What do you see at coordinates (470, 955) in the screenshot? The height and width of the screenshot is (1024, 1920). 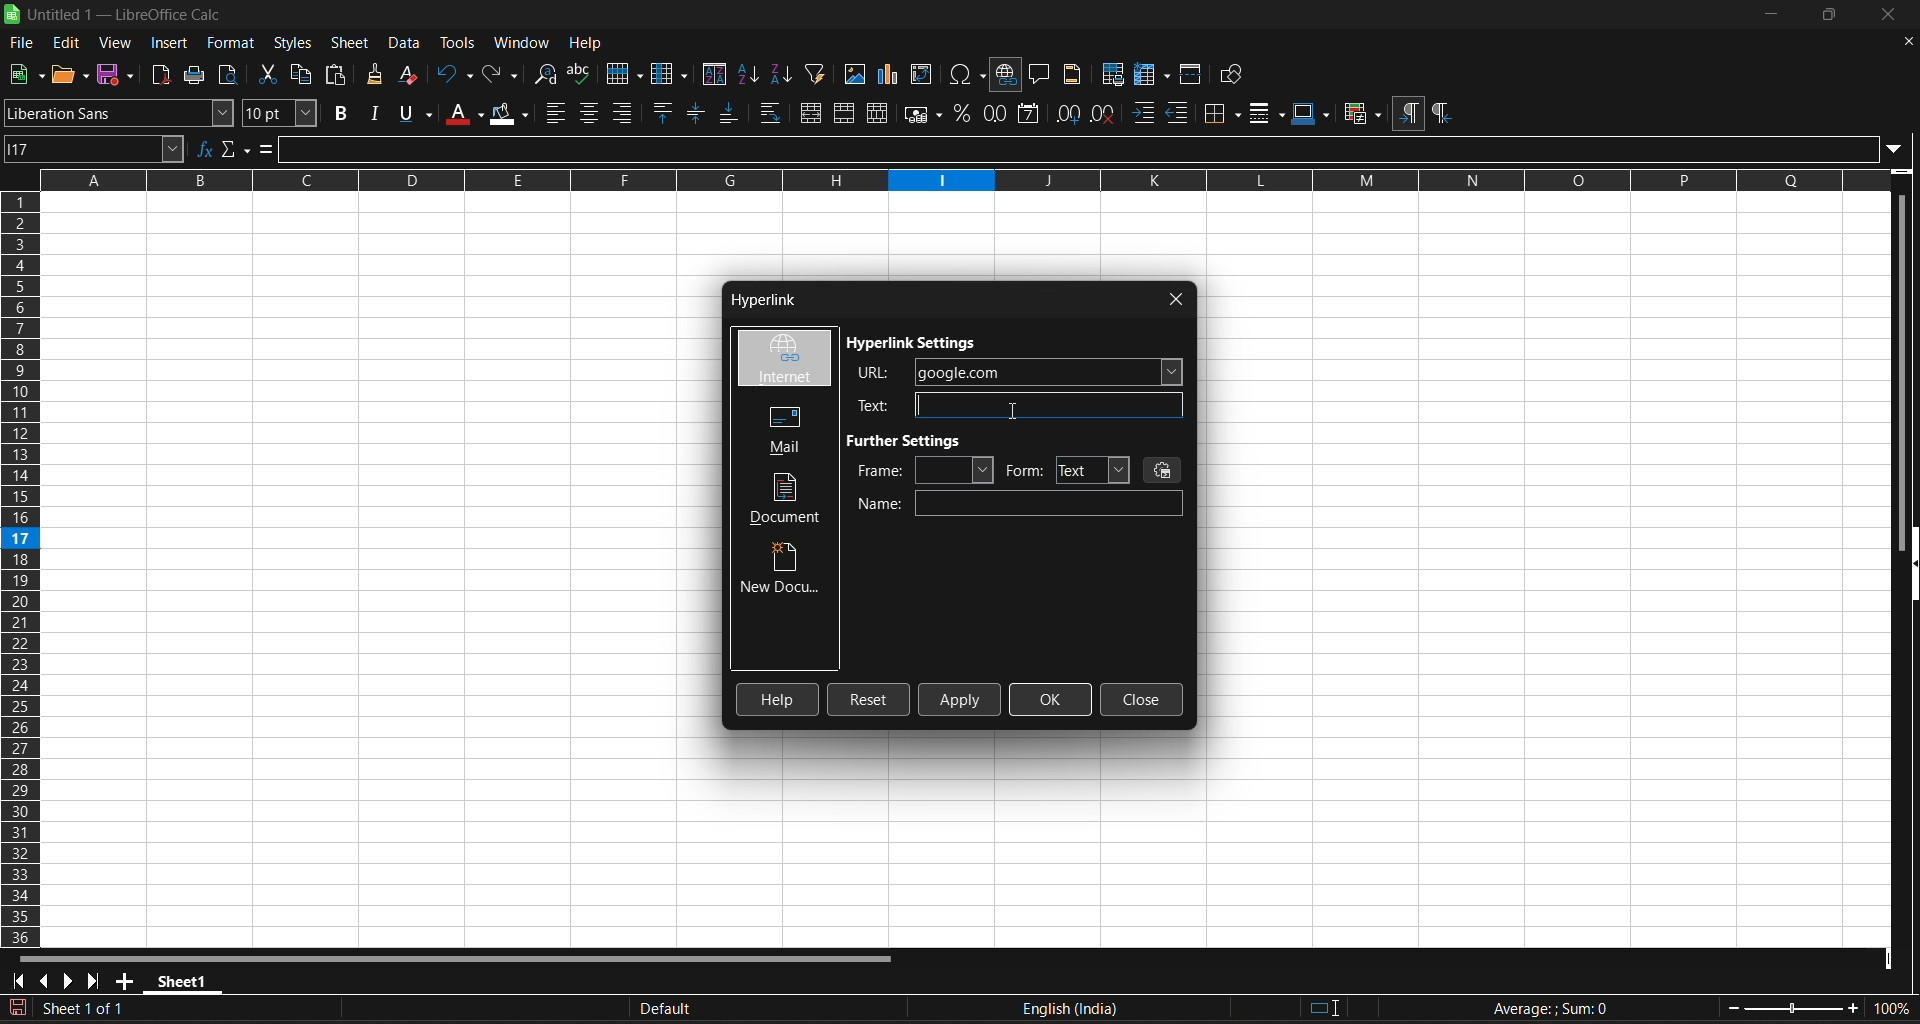 I see `horizontal scroll bar` at bounding box center [470, 955].